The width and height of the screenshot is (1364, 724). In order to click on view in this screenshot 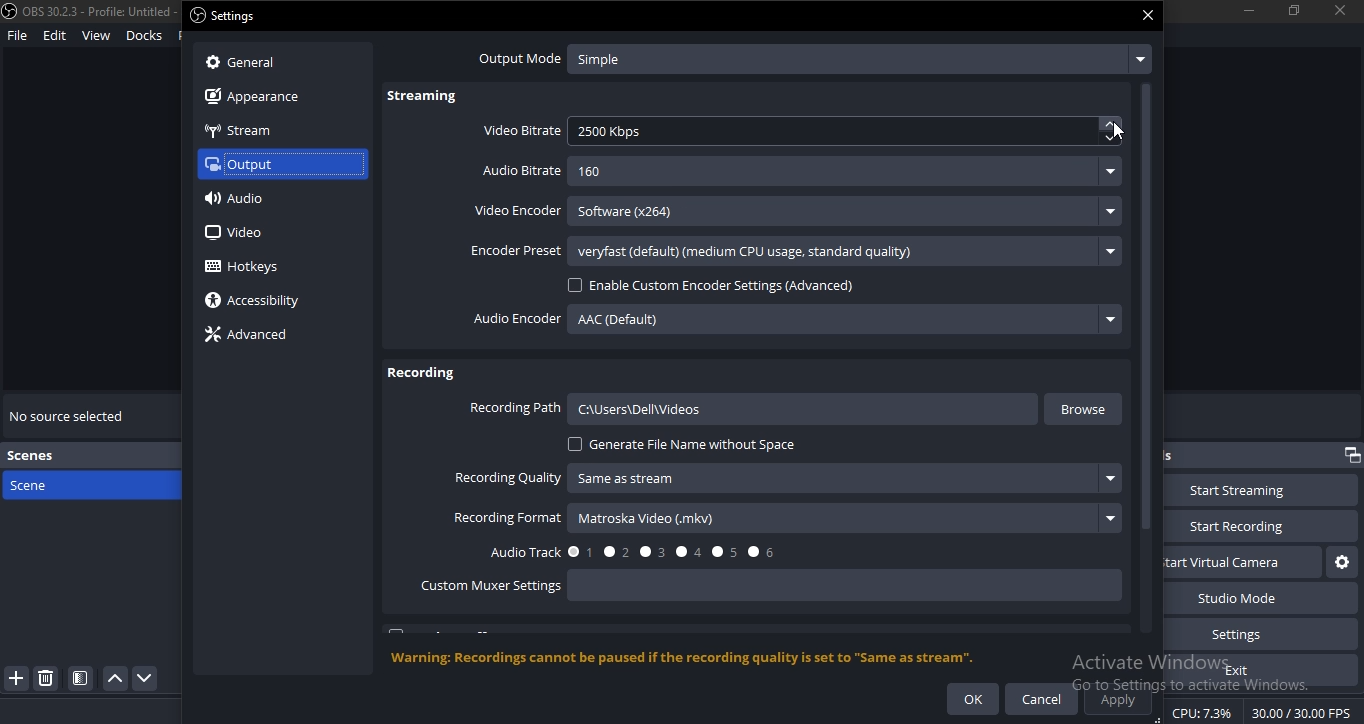, I will do `click(95, 36)`.